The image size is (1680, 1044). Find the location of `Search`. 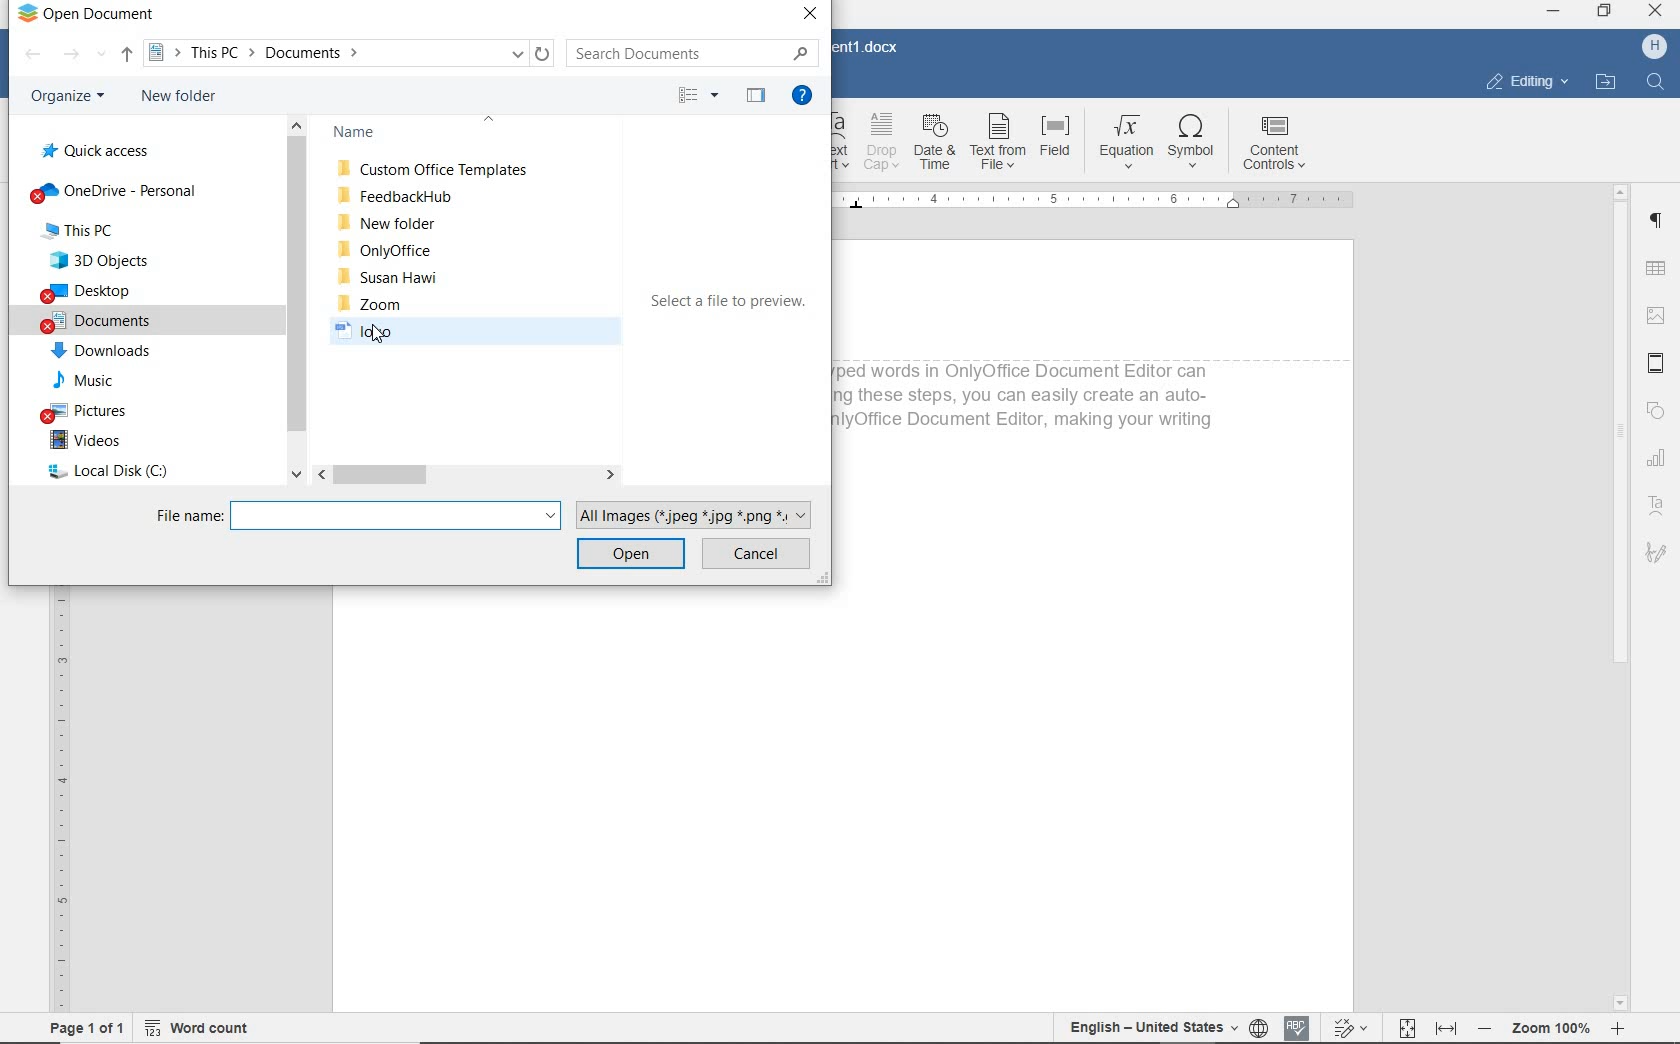

Search is located at coordinates (1654, 82).